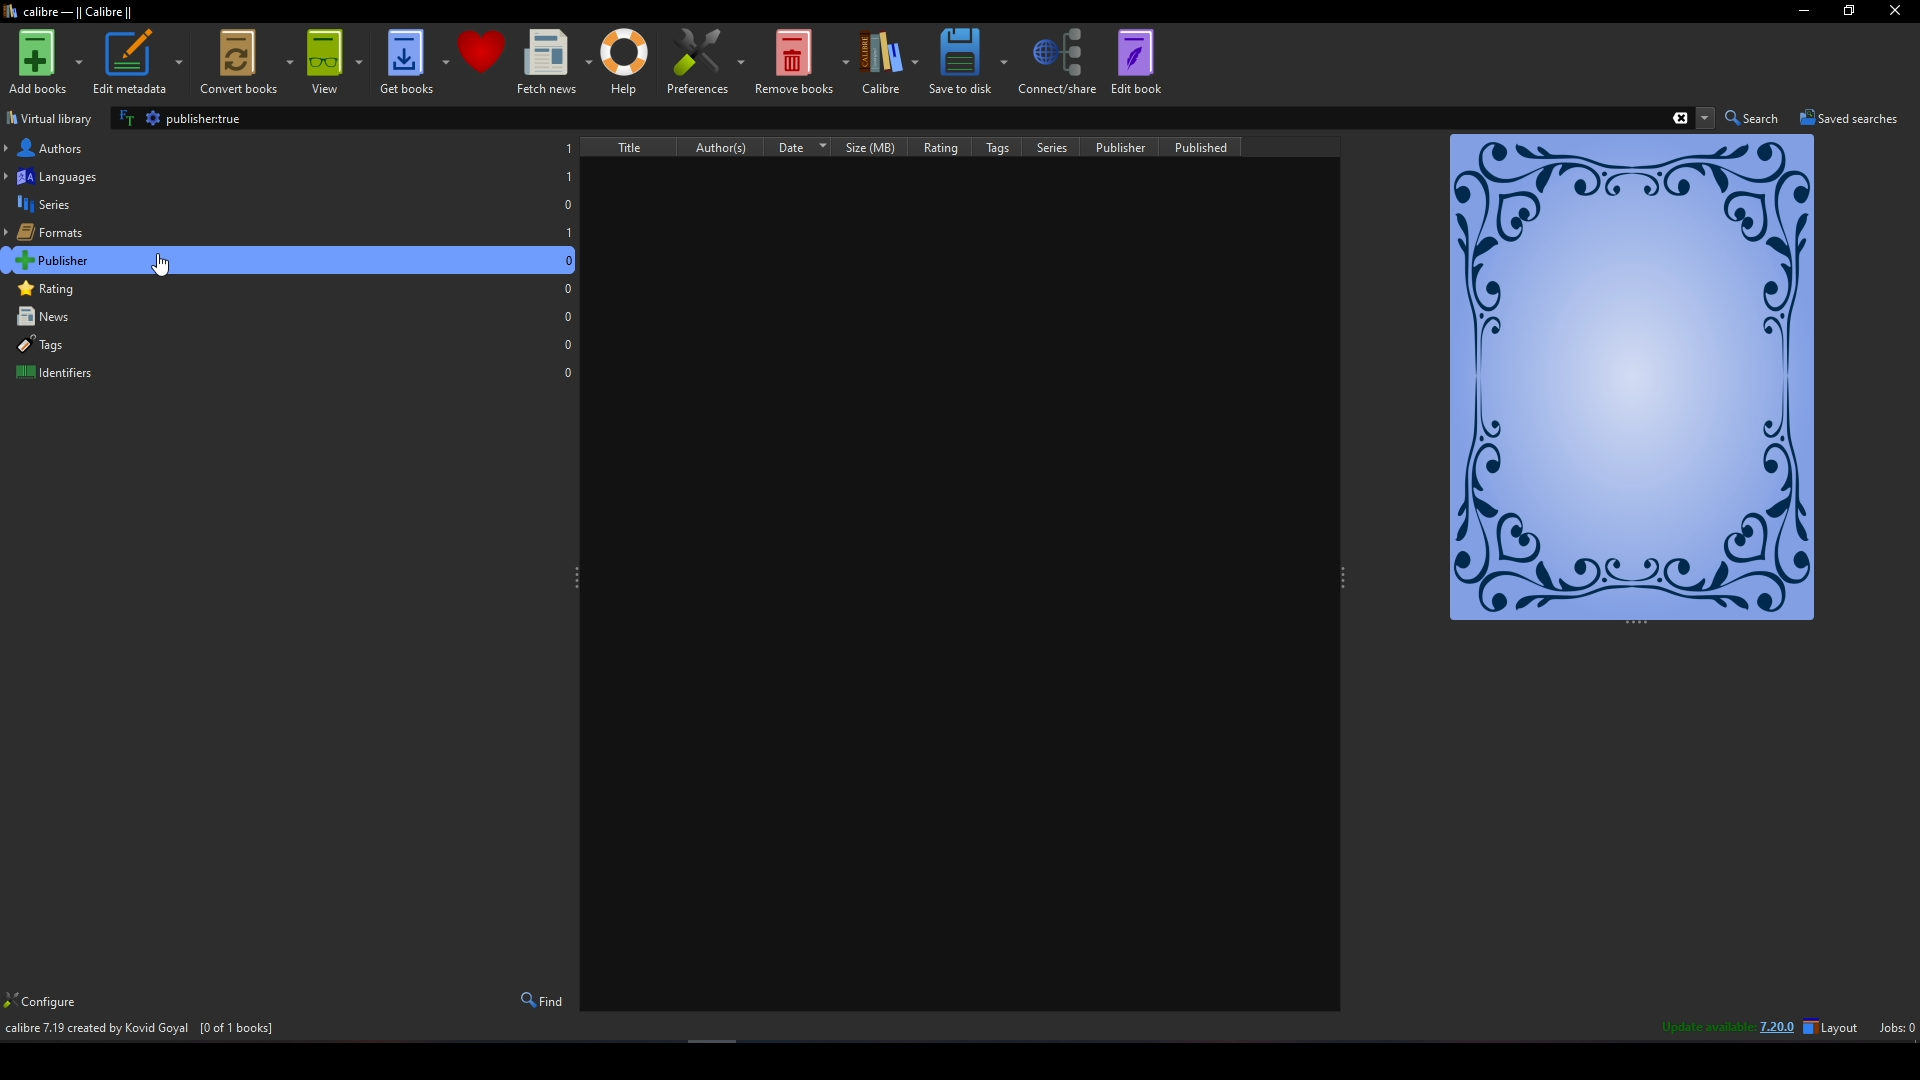 The width and height of the screenshot is (1920, 1080). Describe the element at coordinates (483, 52) in the screenshot. I see `Donate` at that location.